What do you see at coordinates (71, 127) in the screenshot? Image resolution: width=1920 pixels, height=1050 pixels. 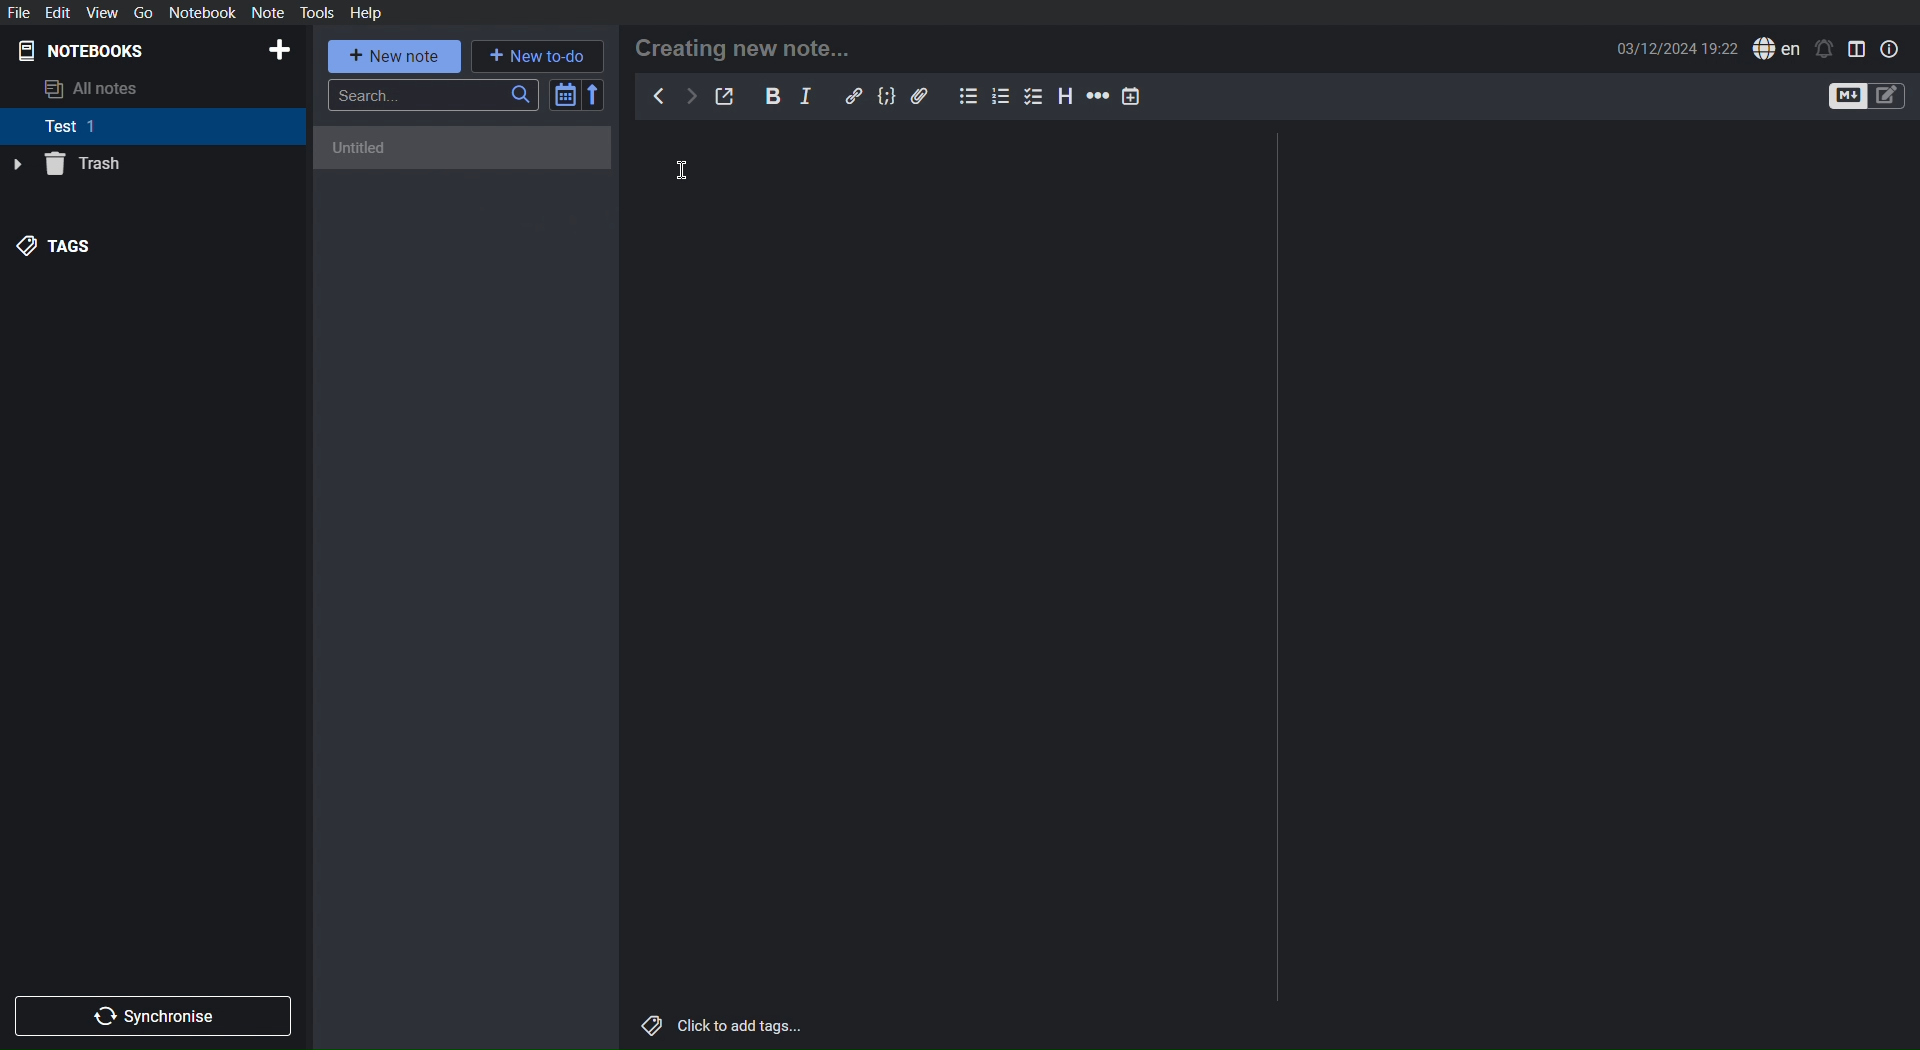 I see `Test 1` at bounding box center [71, 127].